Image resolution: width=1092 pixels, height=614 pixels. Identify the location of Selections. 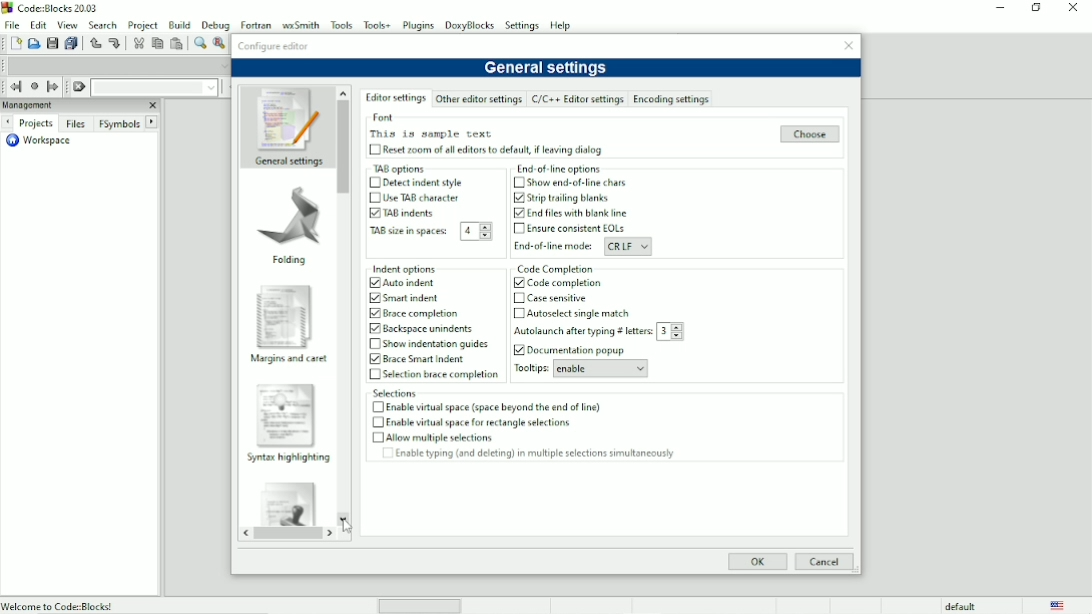
(529, 393).